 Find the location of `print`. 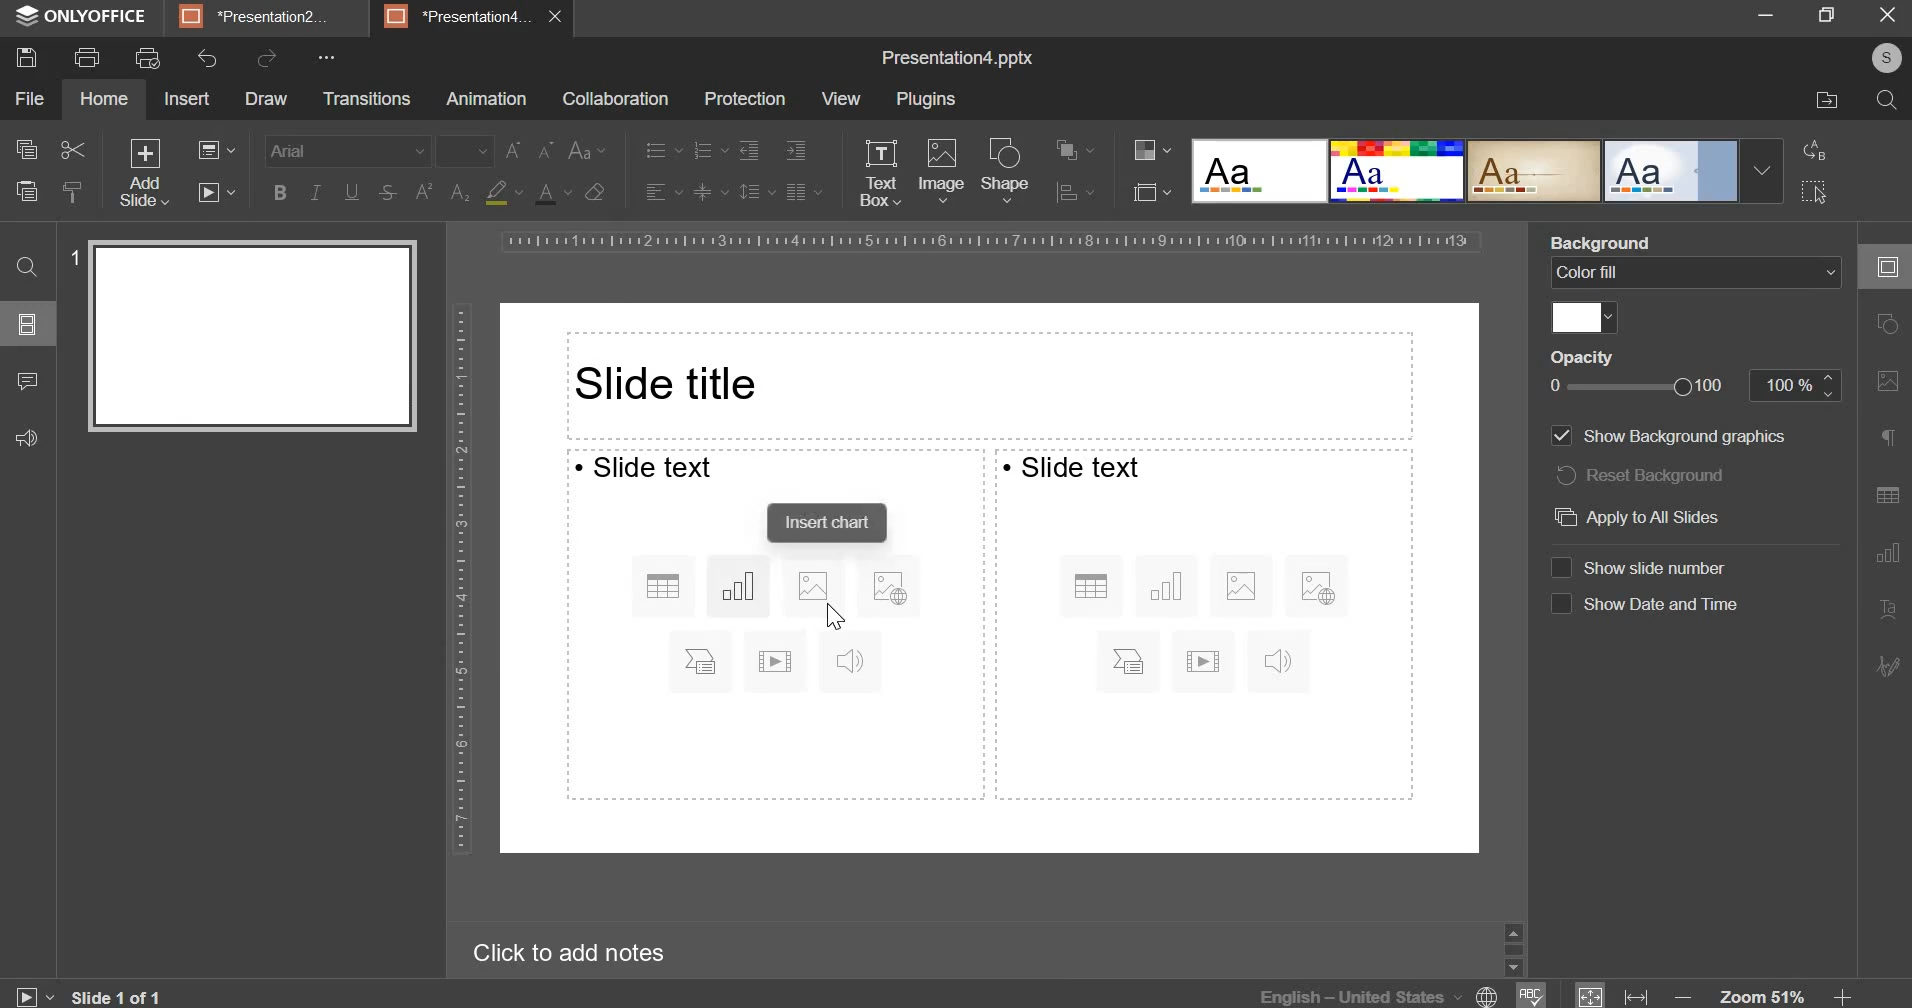

print is located at coordinates (85, 58).